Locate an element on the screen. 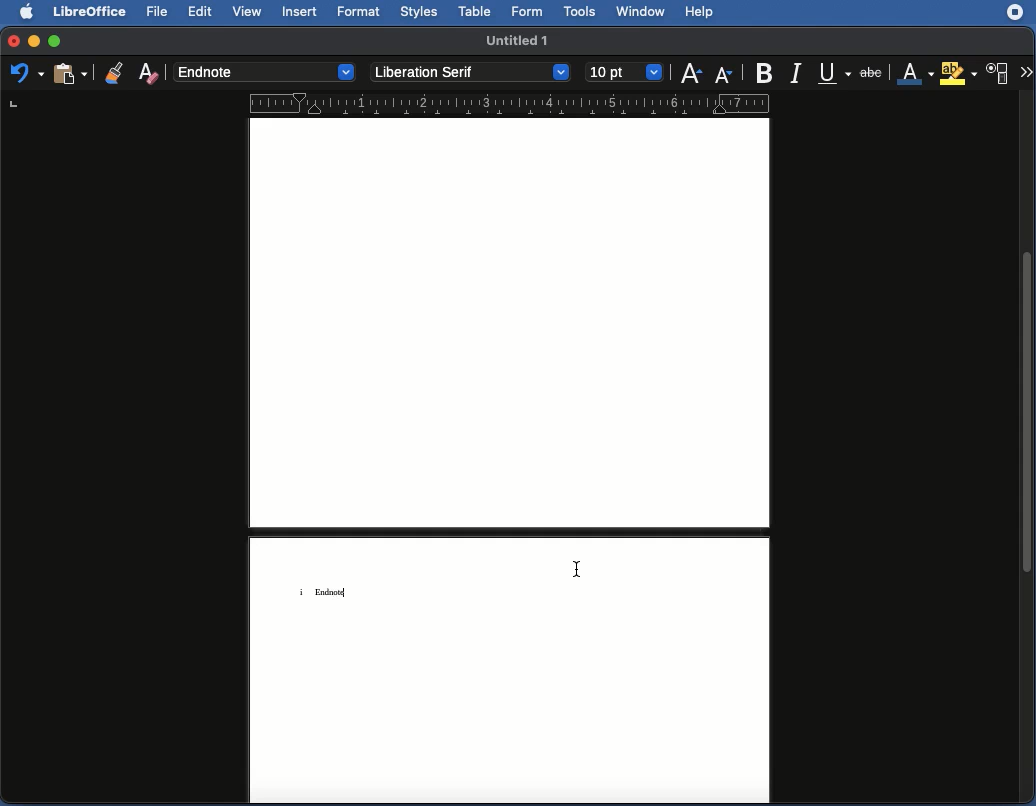 Image resolution: width=1036 pixels, height=806 pixels. Font color is located at coordinates (914, 74).